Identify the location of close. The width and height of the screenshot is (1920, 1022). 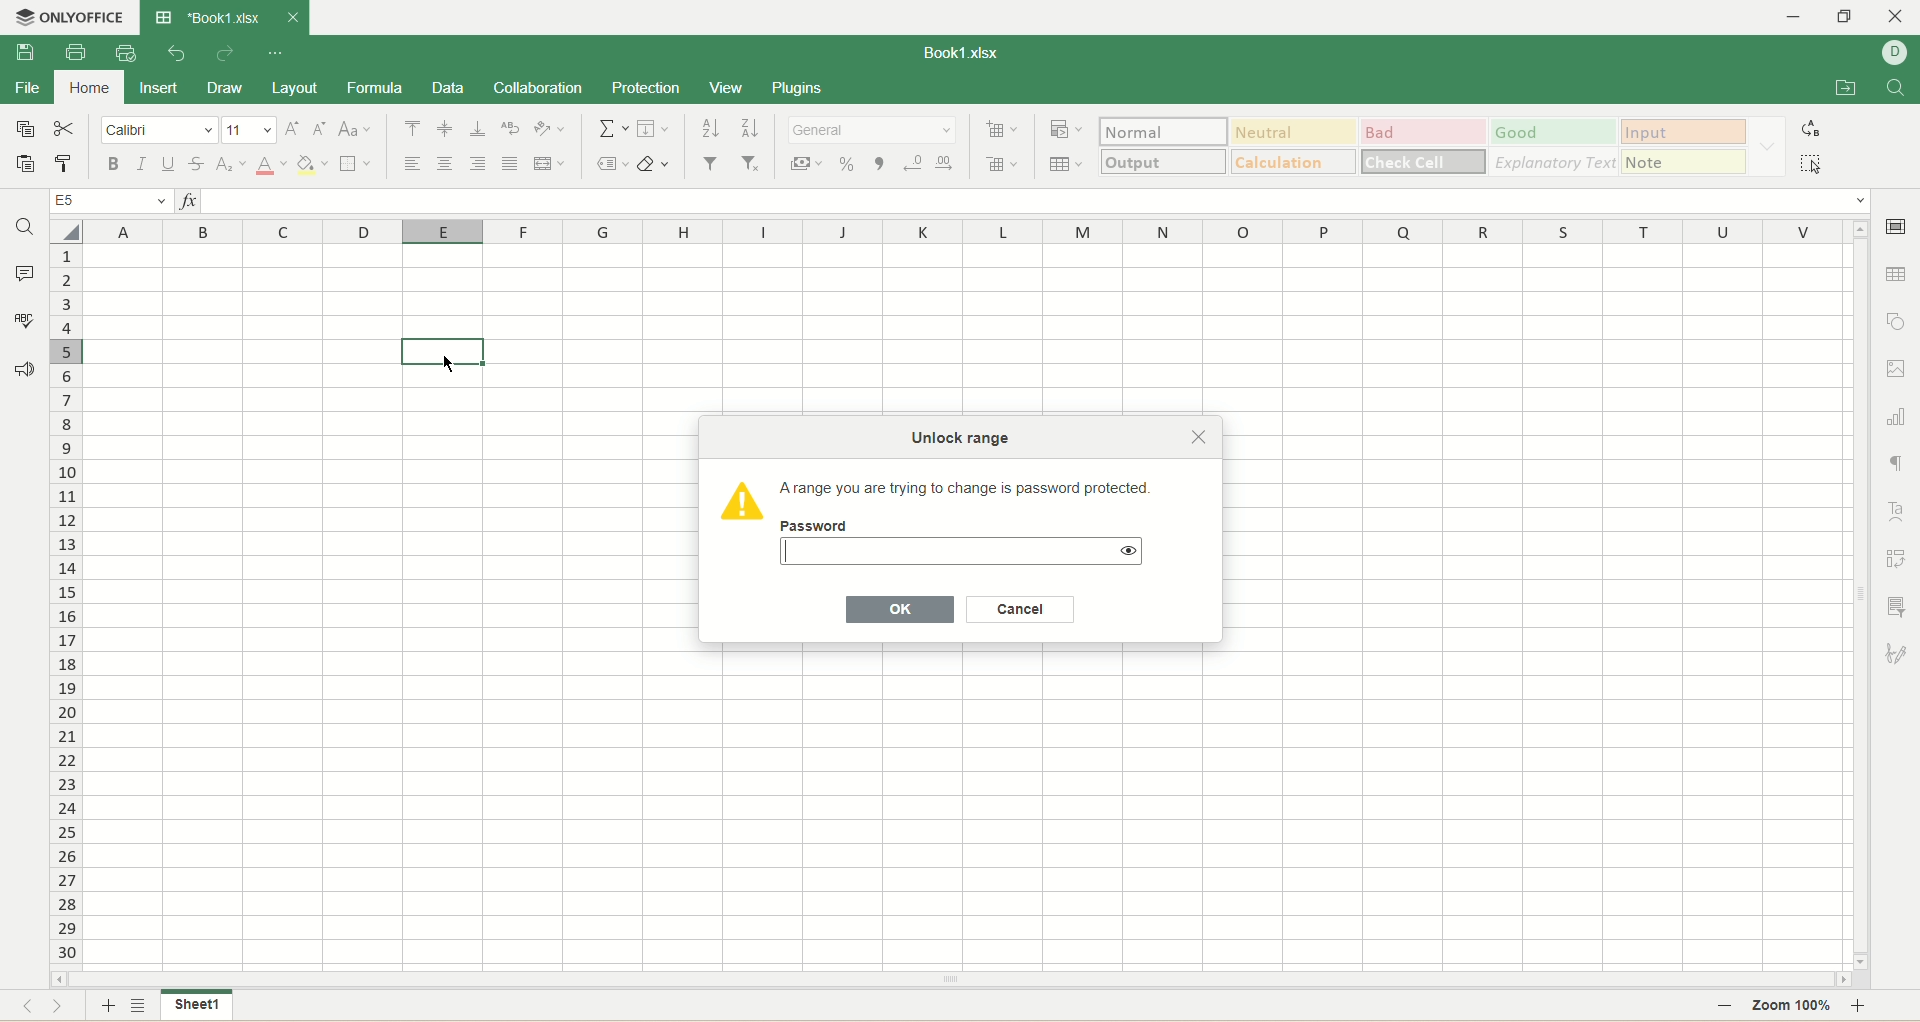
(1897, 17).